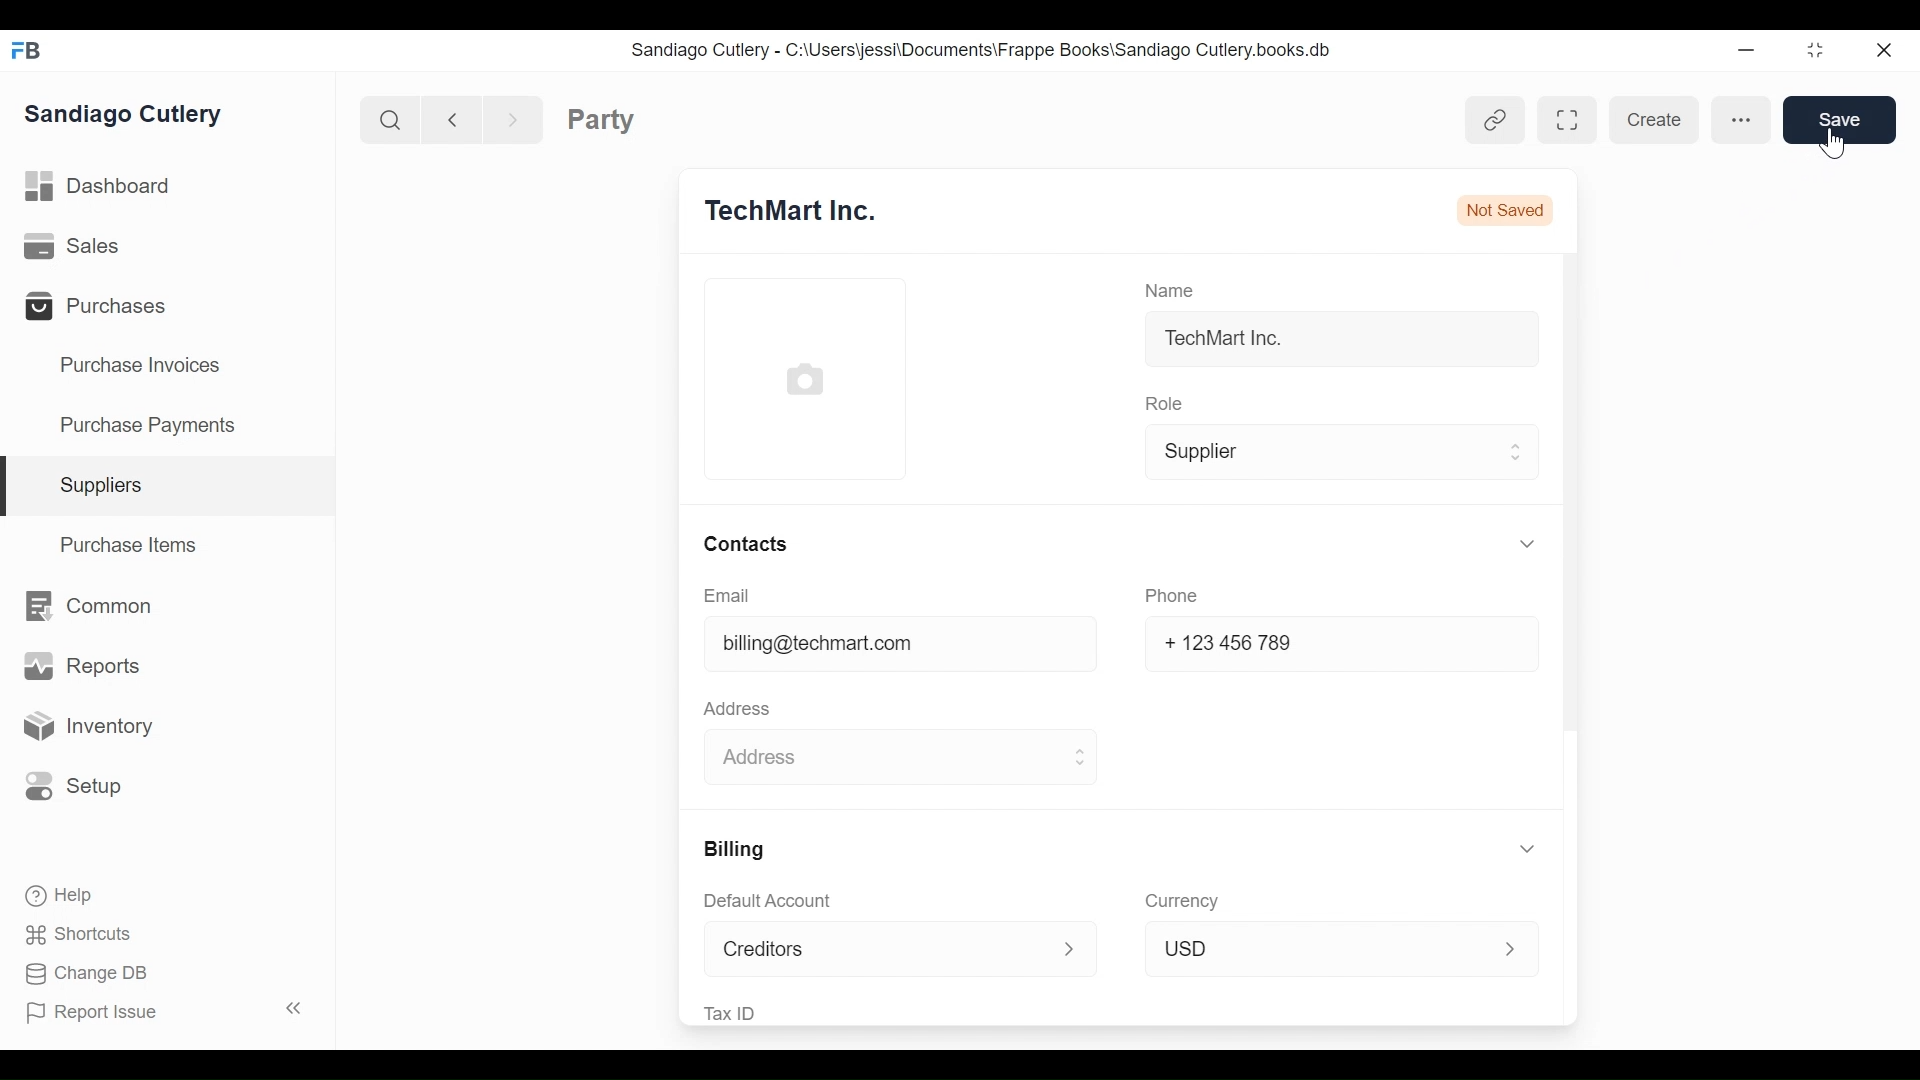 This screenshot has height=1080, width=1920. What do you see at coordinates (805, 381) in the screenshot?
I see `profile picture` at bounding box center [805, 381].